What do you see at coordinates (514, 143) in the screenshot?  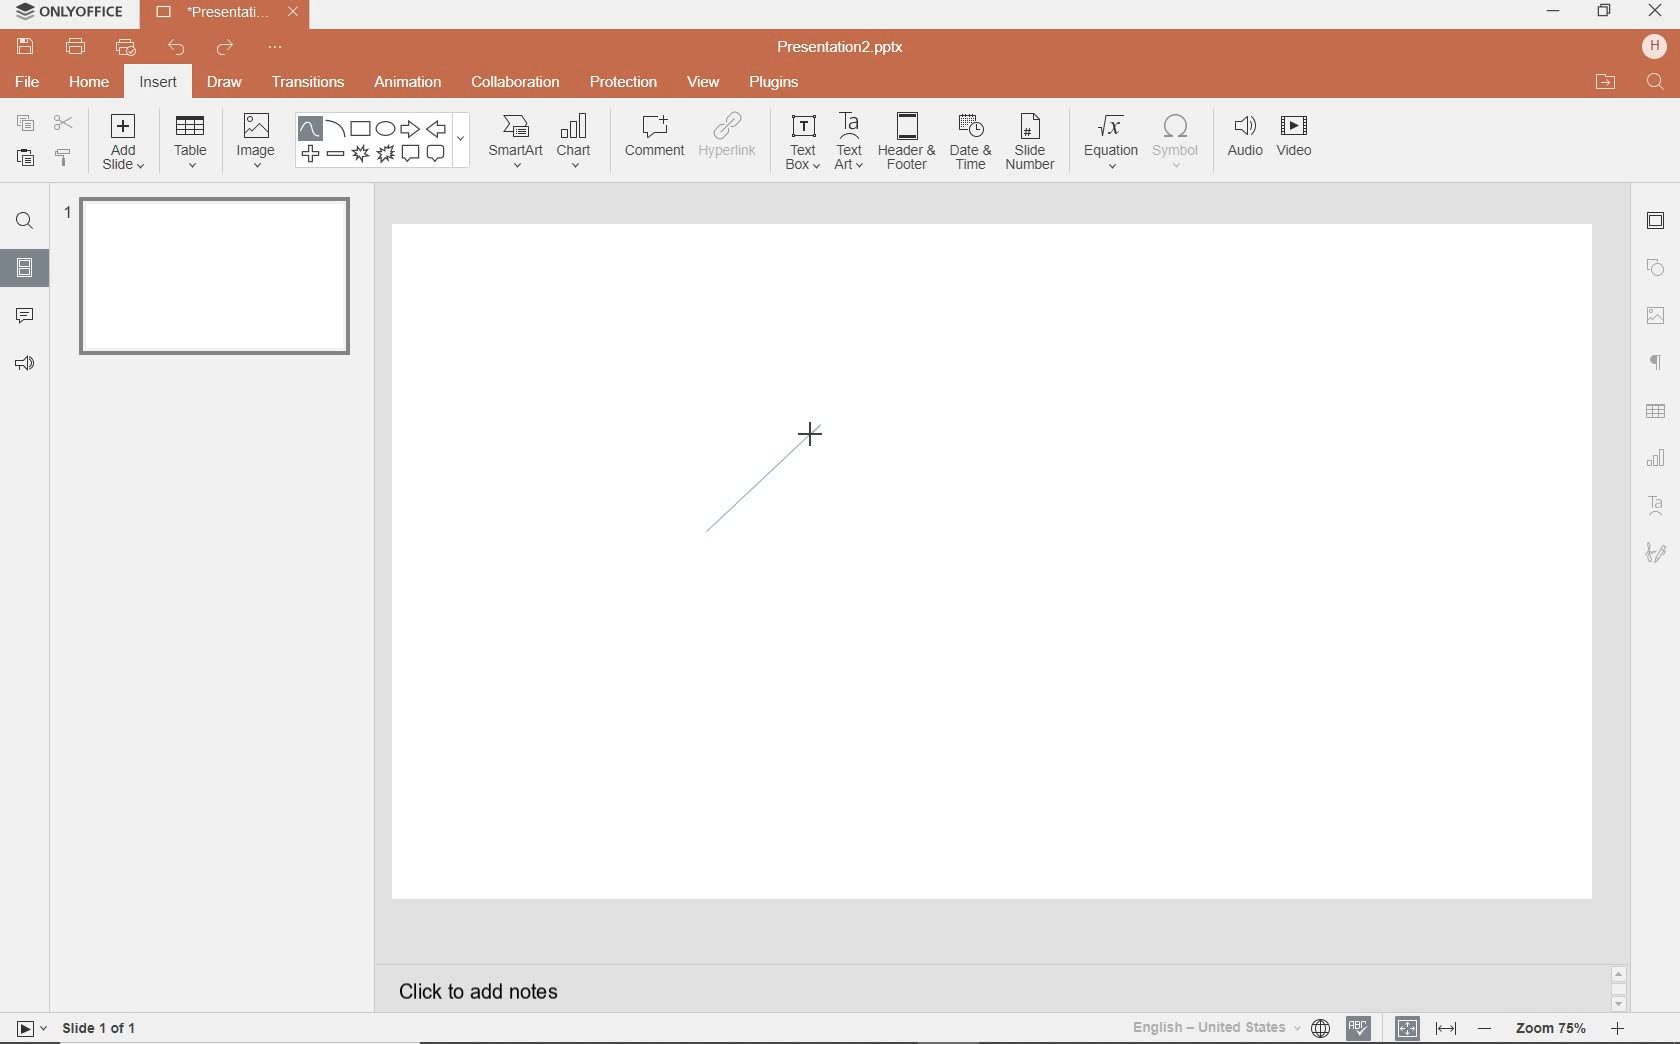 I see `SMART ART` at bounding box center [514, 143].